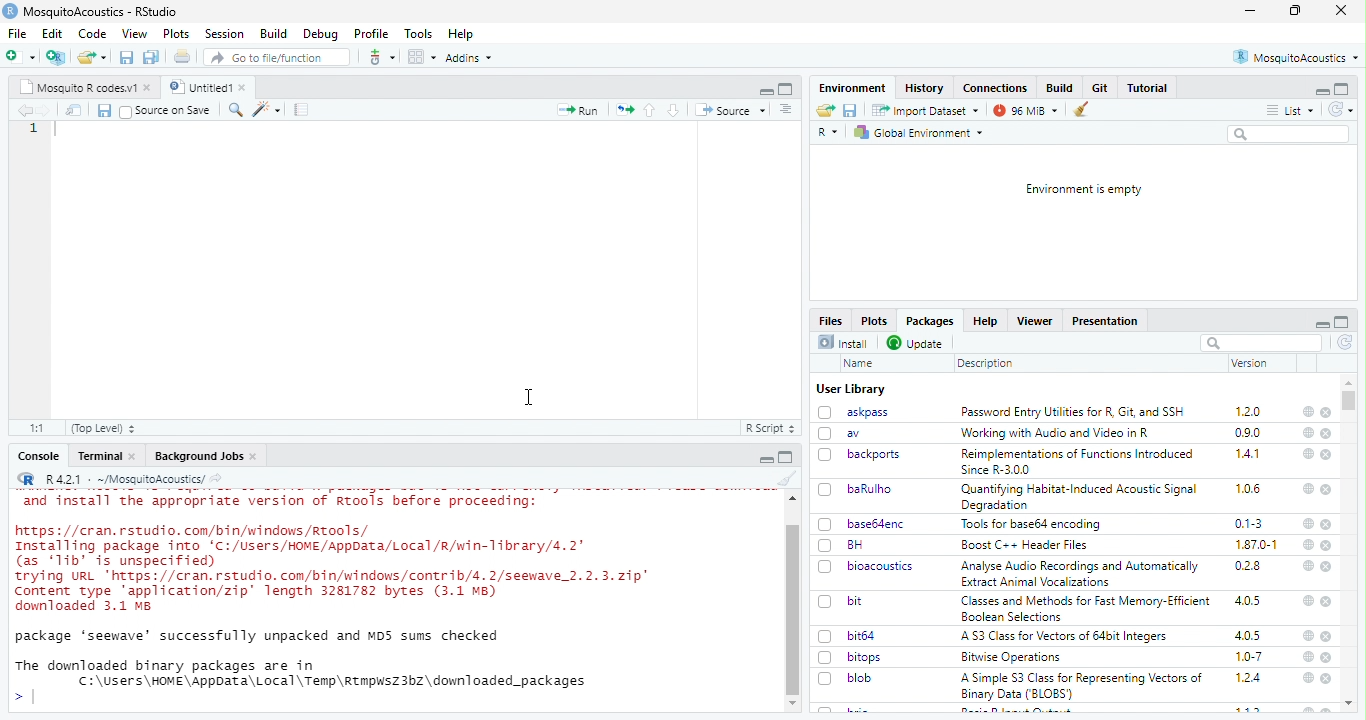  I want to click on Code, so click(94, 33).